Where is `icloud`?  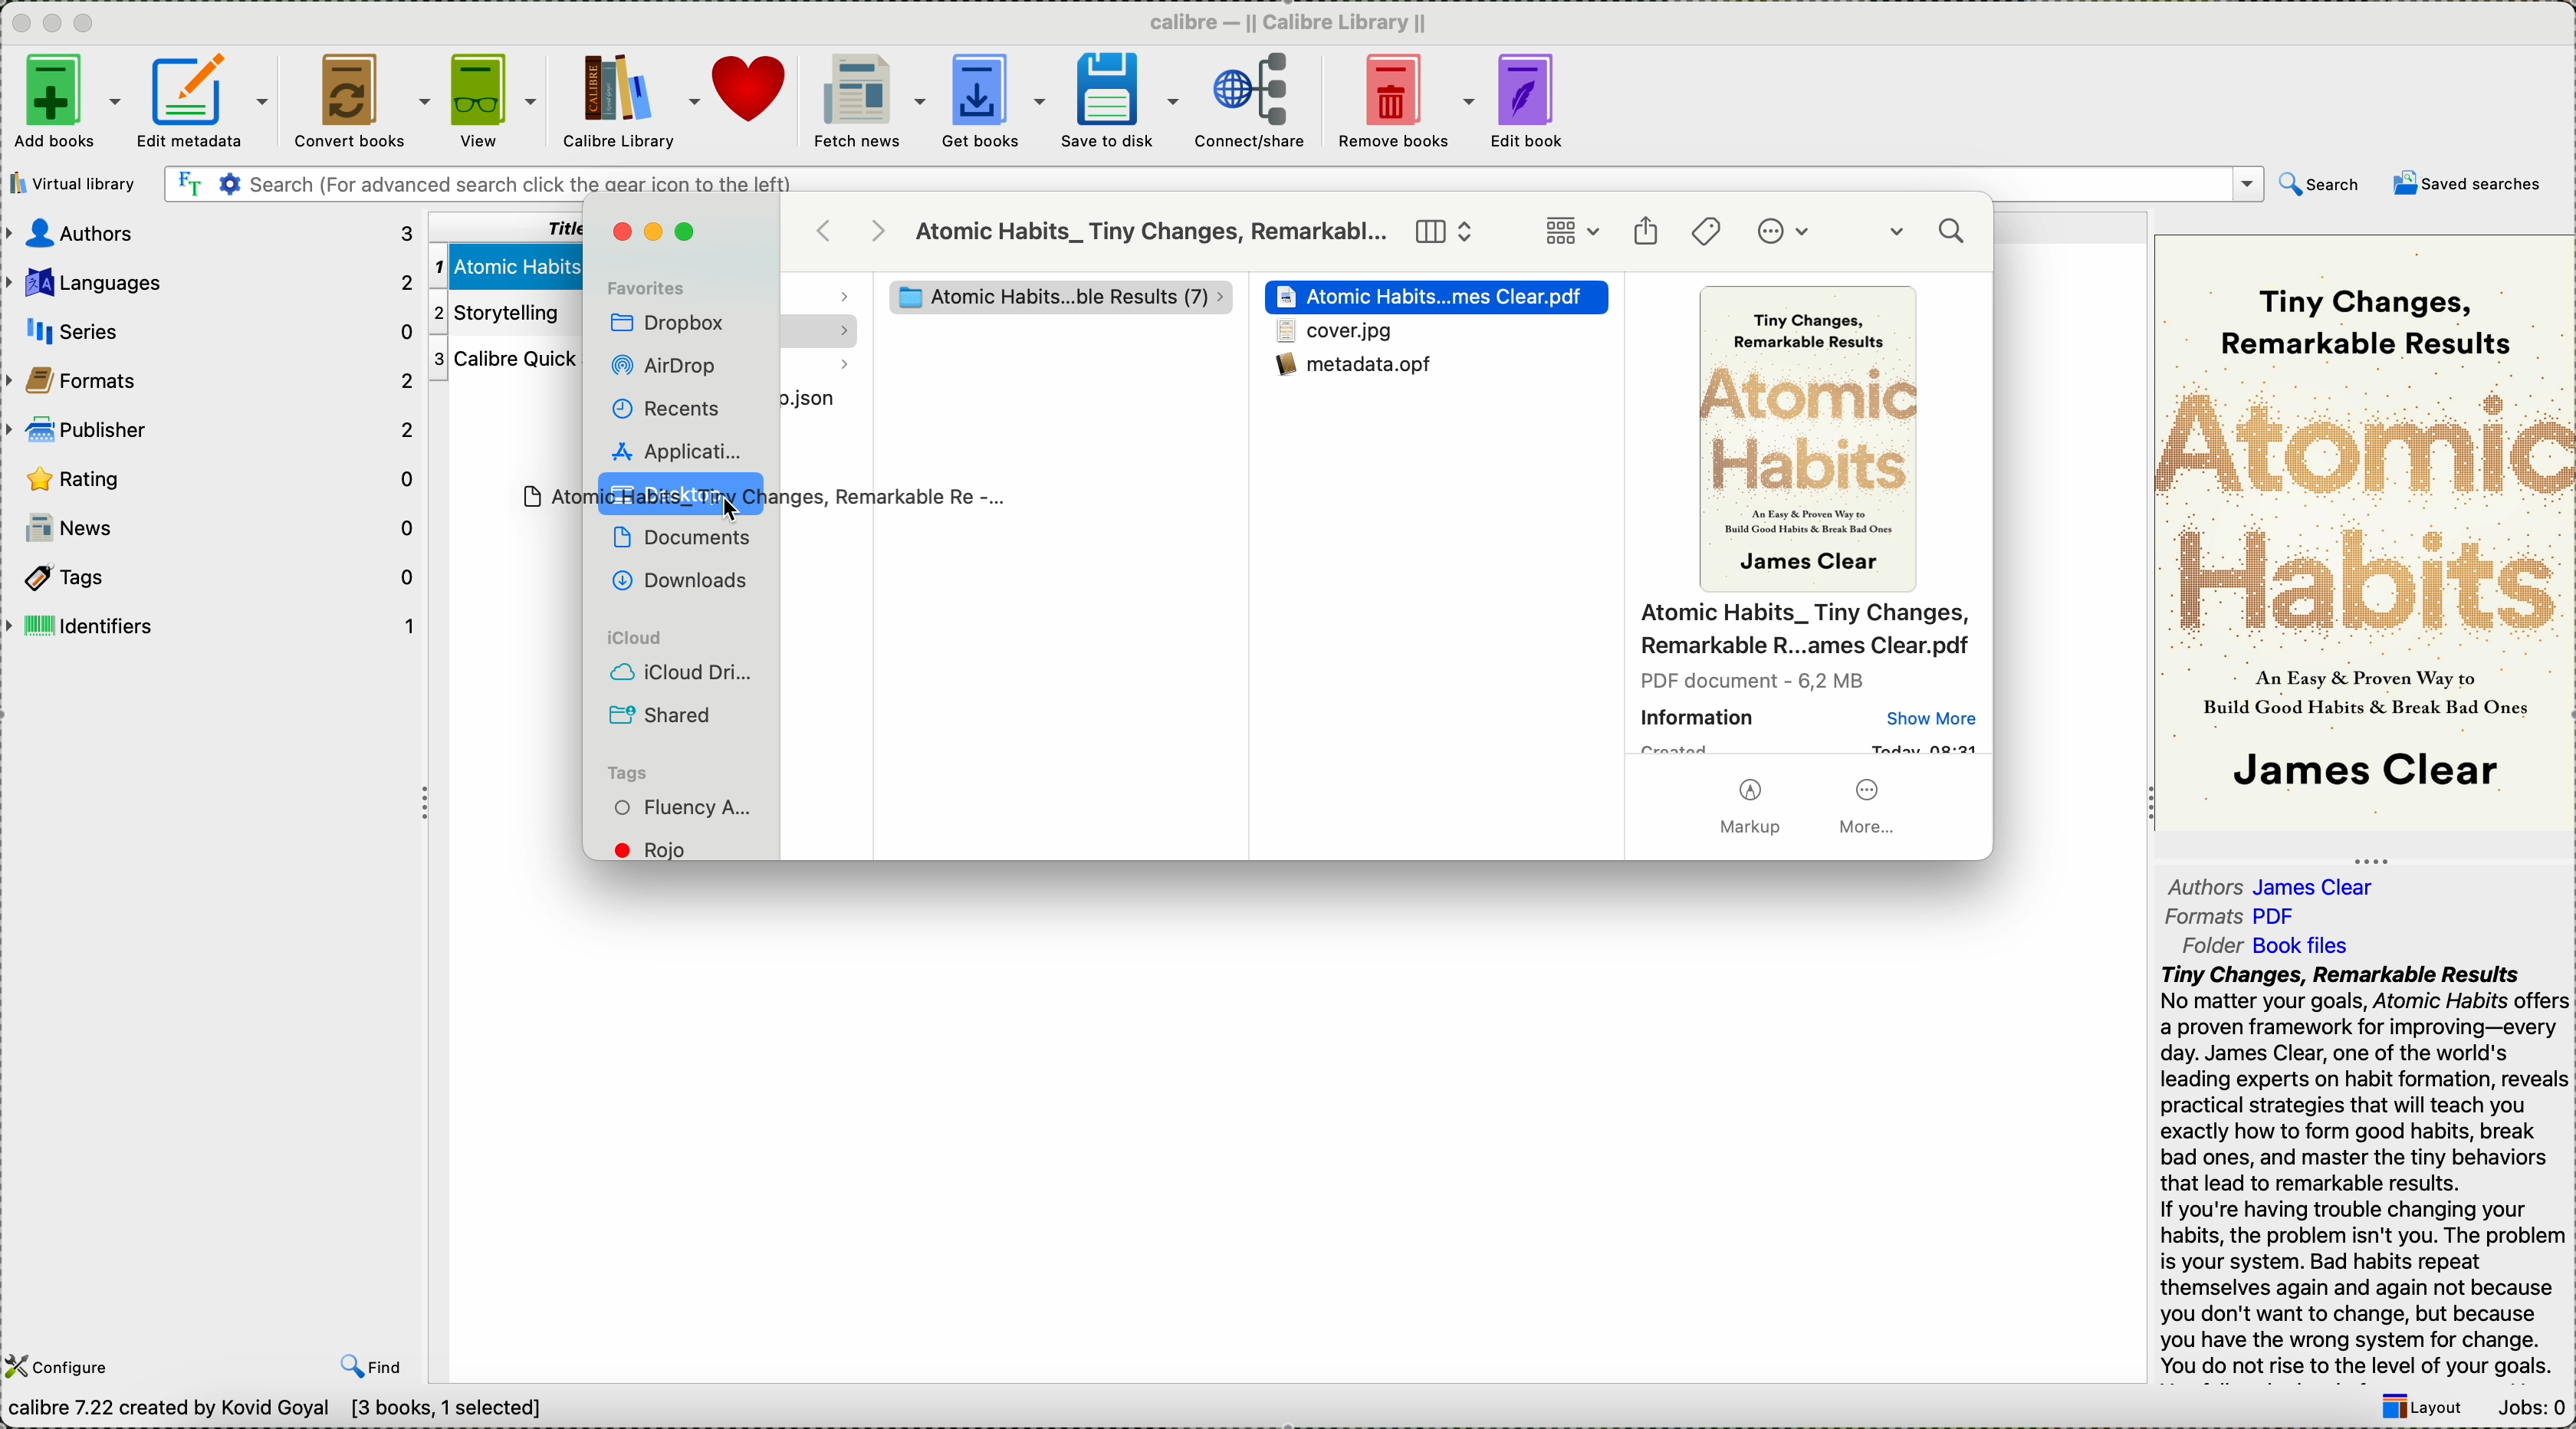 icloud is located at coordinates (630, 639).